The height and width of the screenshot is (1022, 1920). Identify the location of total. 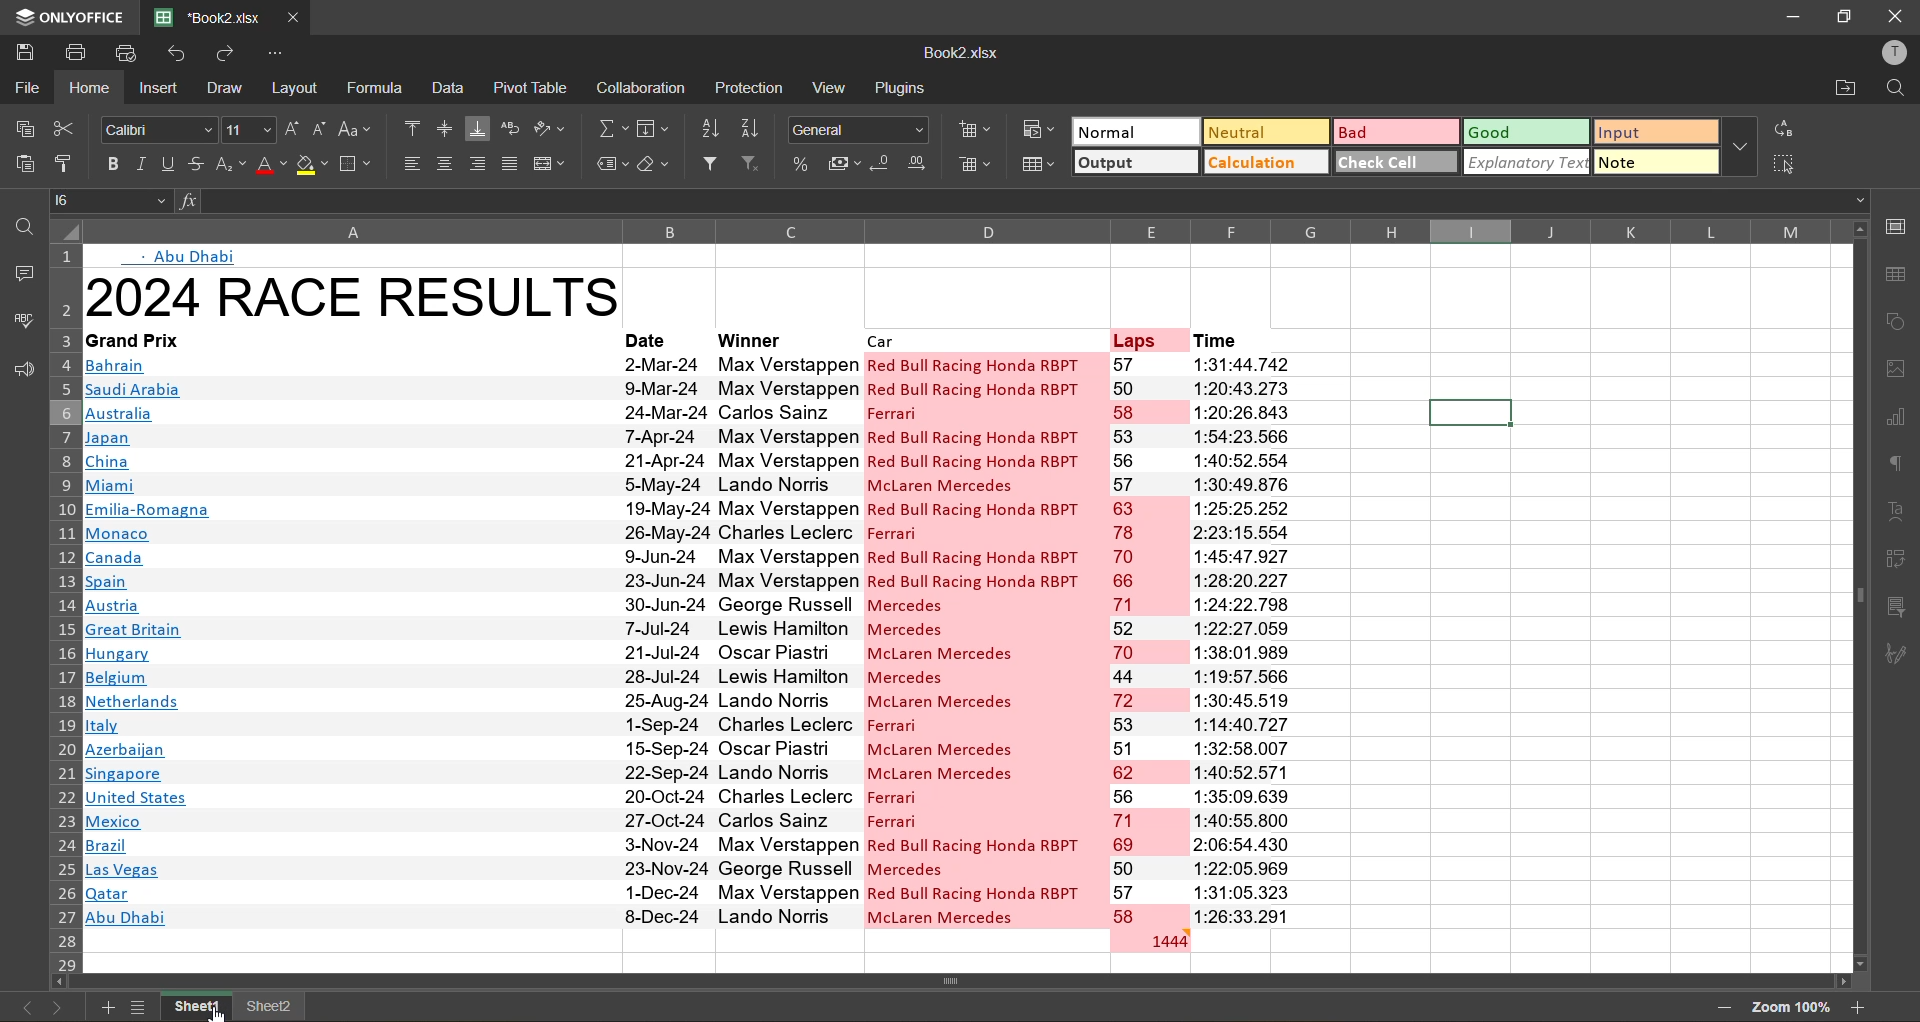
(1147, 939).